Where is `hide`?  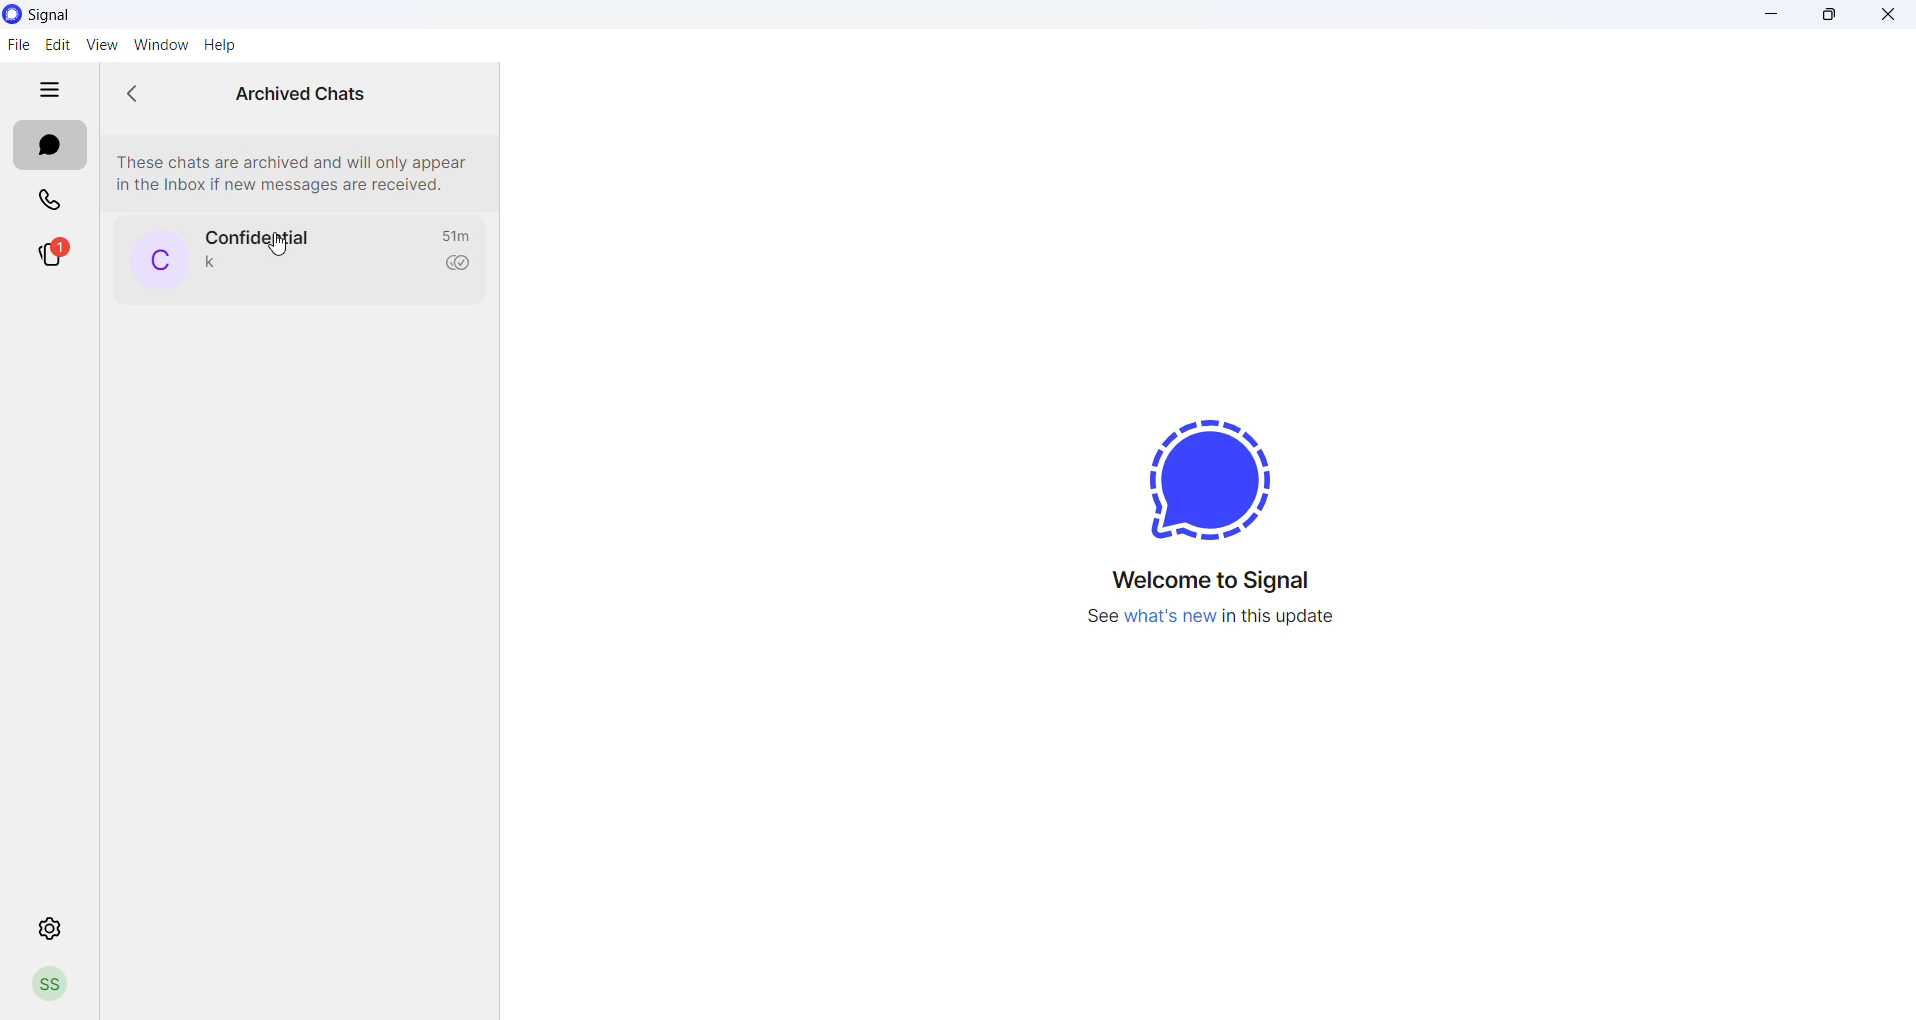 hide is located at coordinates (47, 91).